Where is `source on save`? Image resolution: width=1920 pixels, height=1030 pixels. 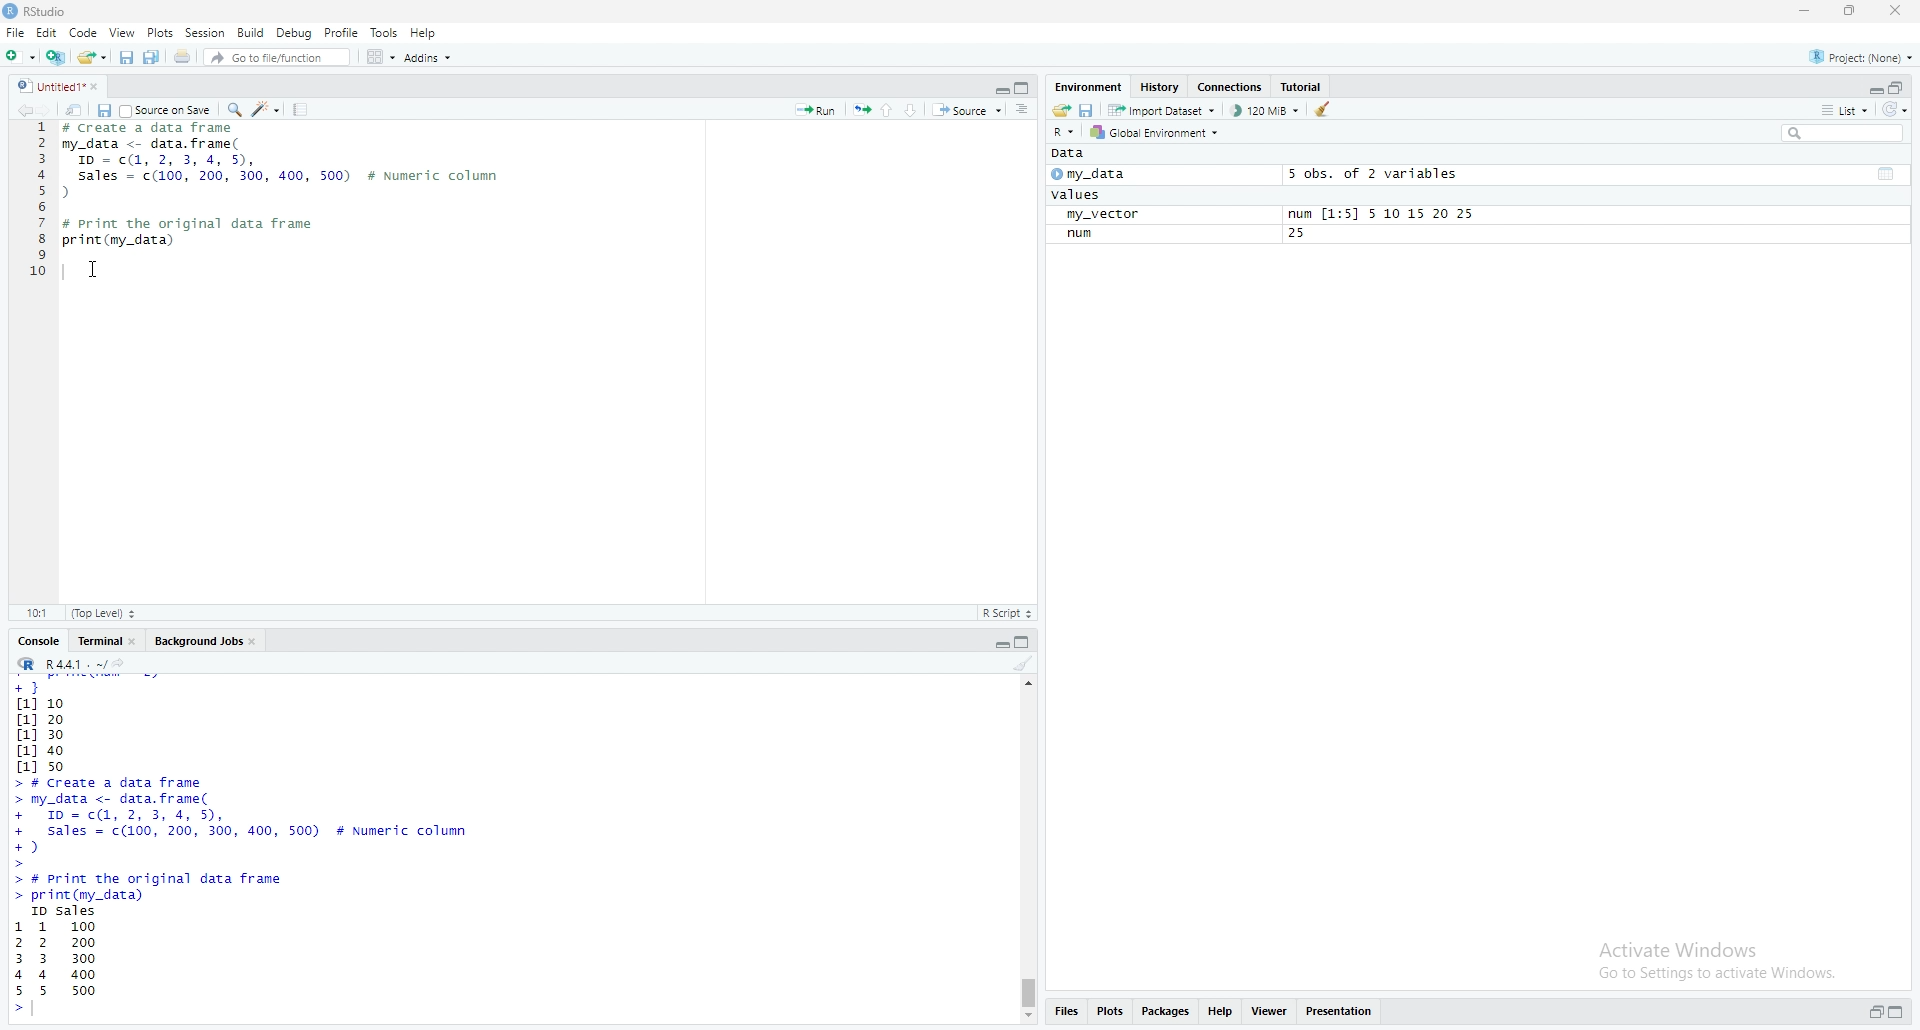
source on save is located at coordinates (168, 112).